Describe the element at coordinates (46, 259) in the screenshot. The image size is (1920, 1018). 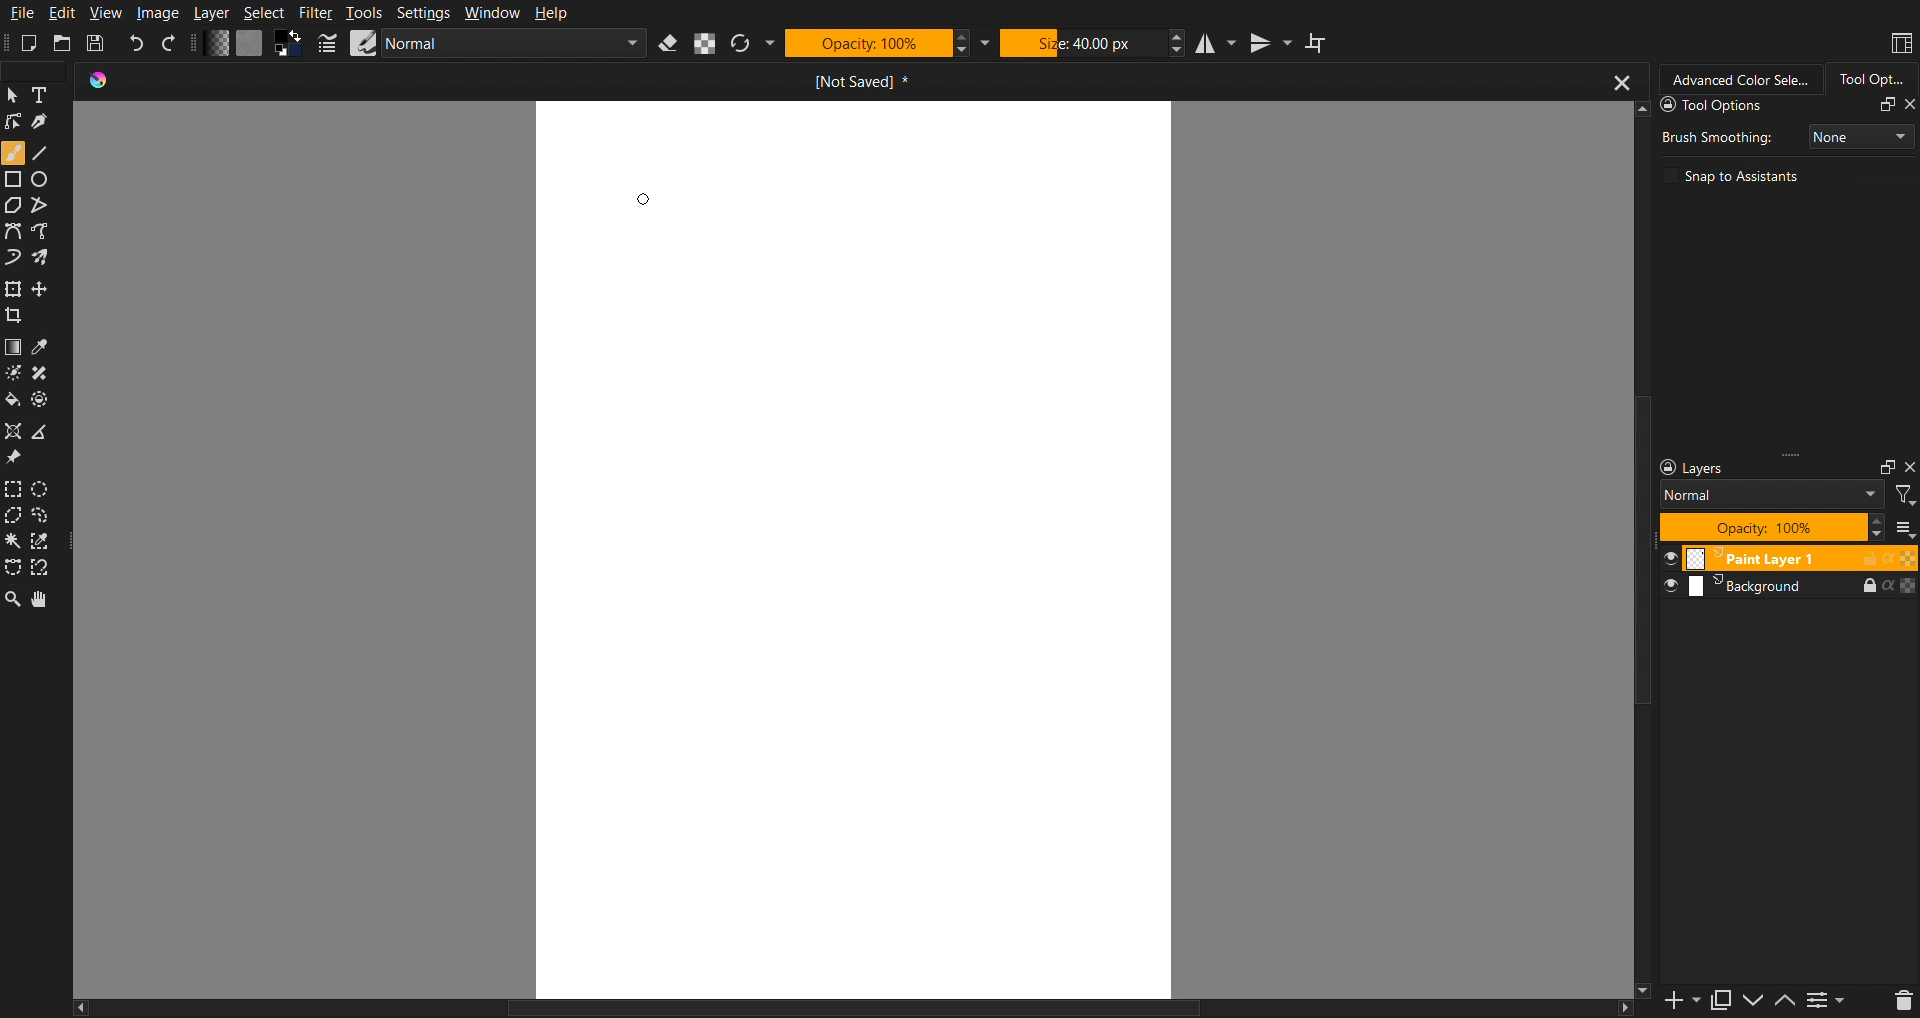
I see `Brush` at that location.